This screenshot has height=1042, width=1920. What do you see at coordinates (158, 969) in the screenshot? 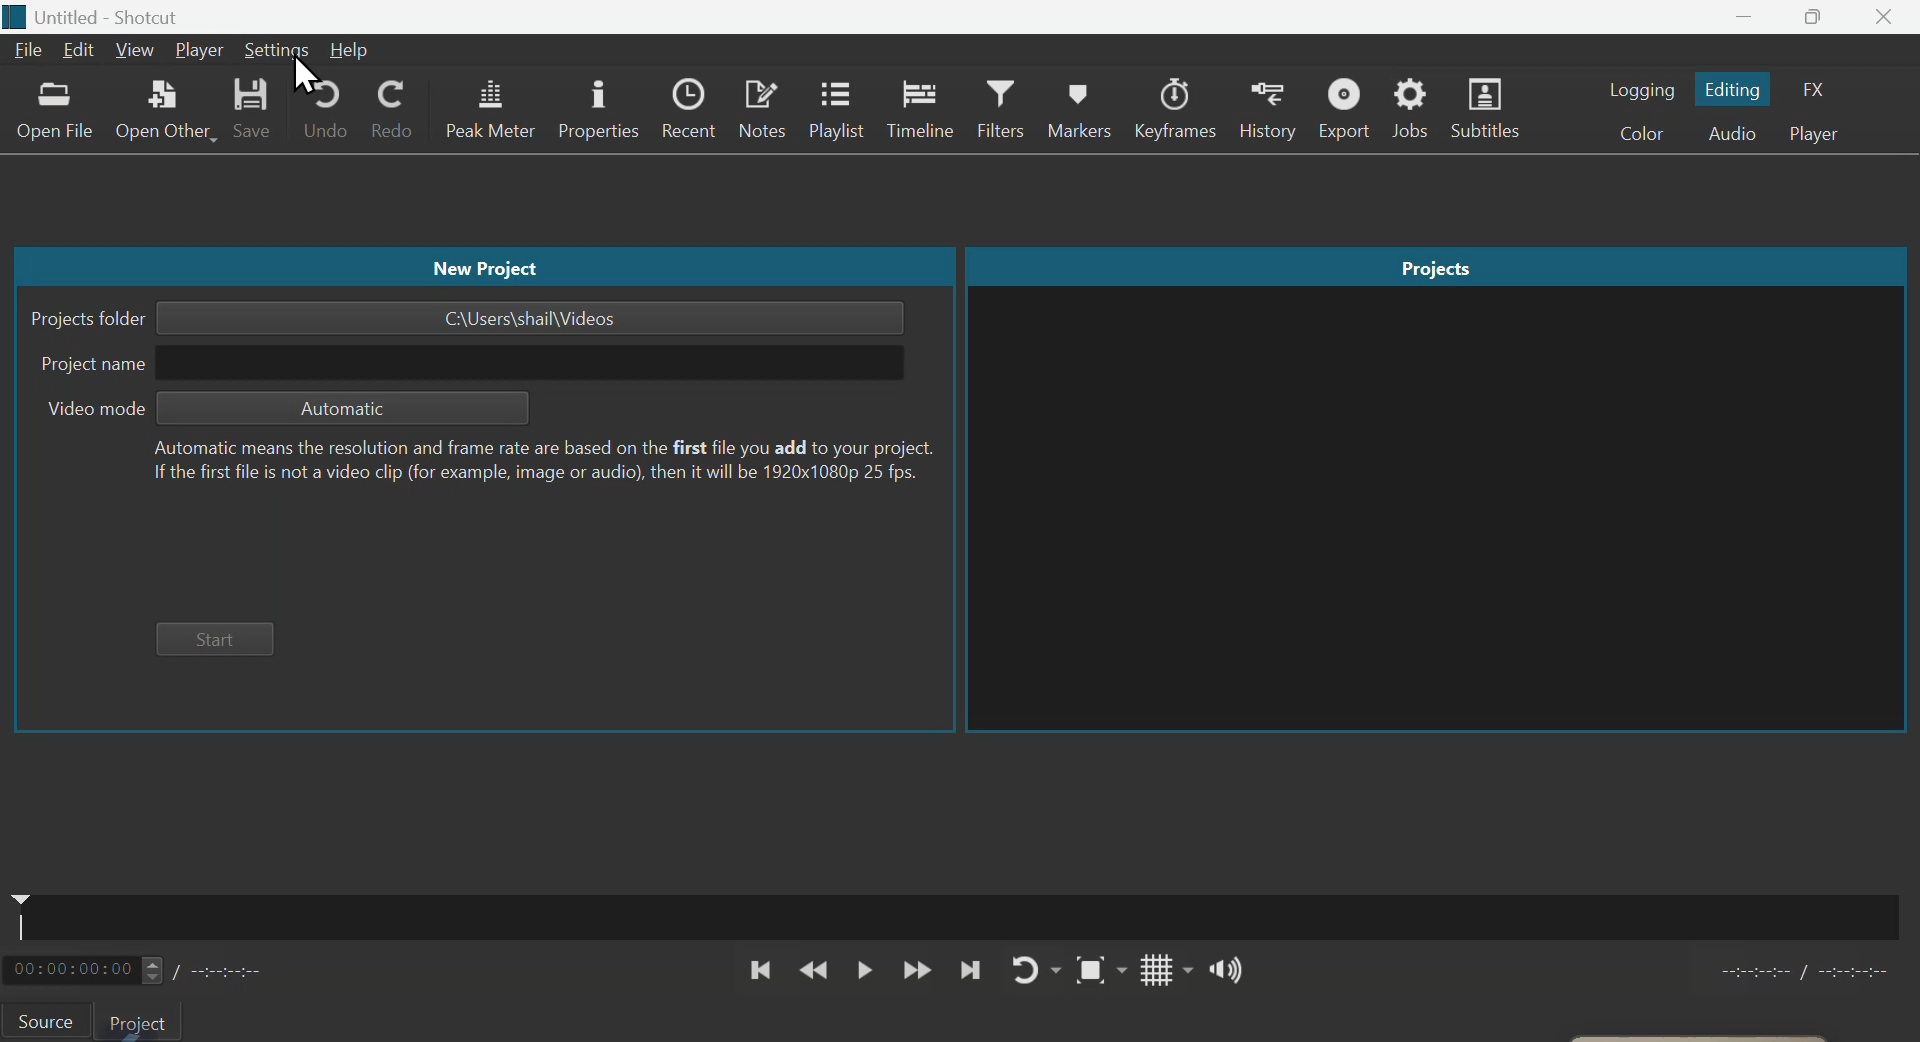
I see `Timeline meter` at bounding box center [158, 969].